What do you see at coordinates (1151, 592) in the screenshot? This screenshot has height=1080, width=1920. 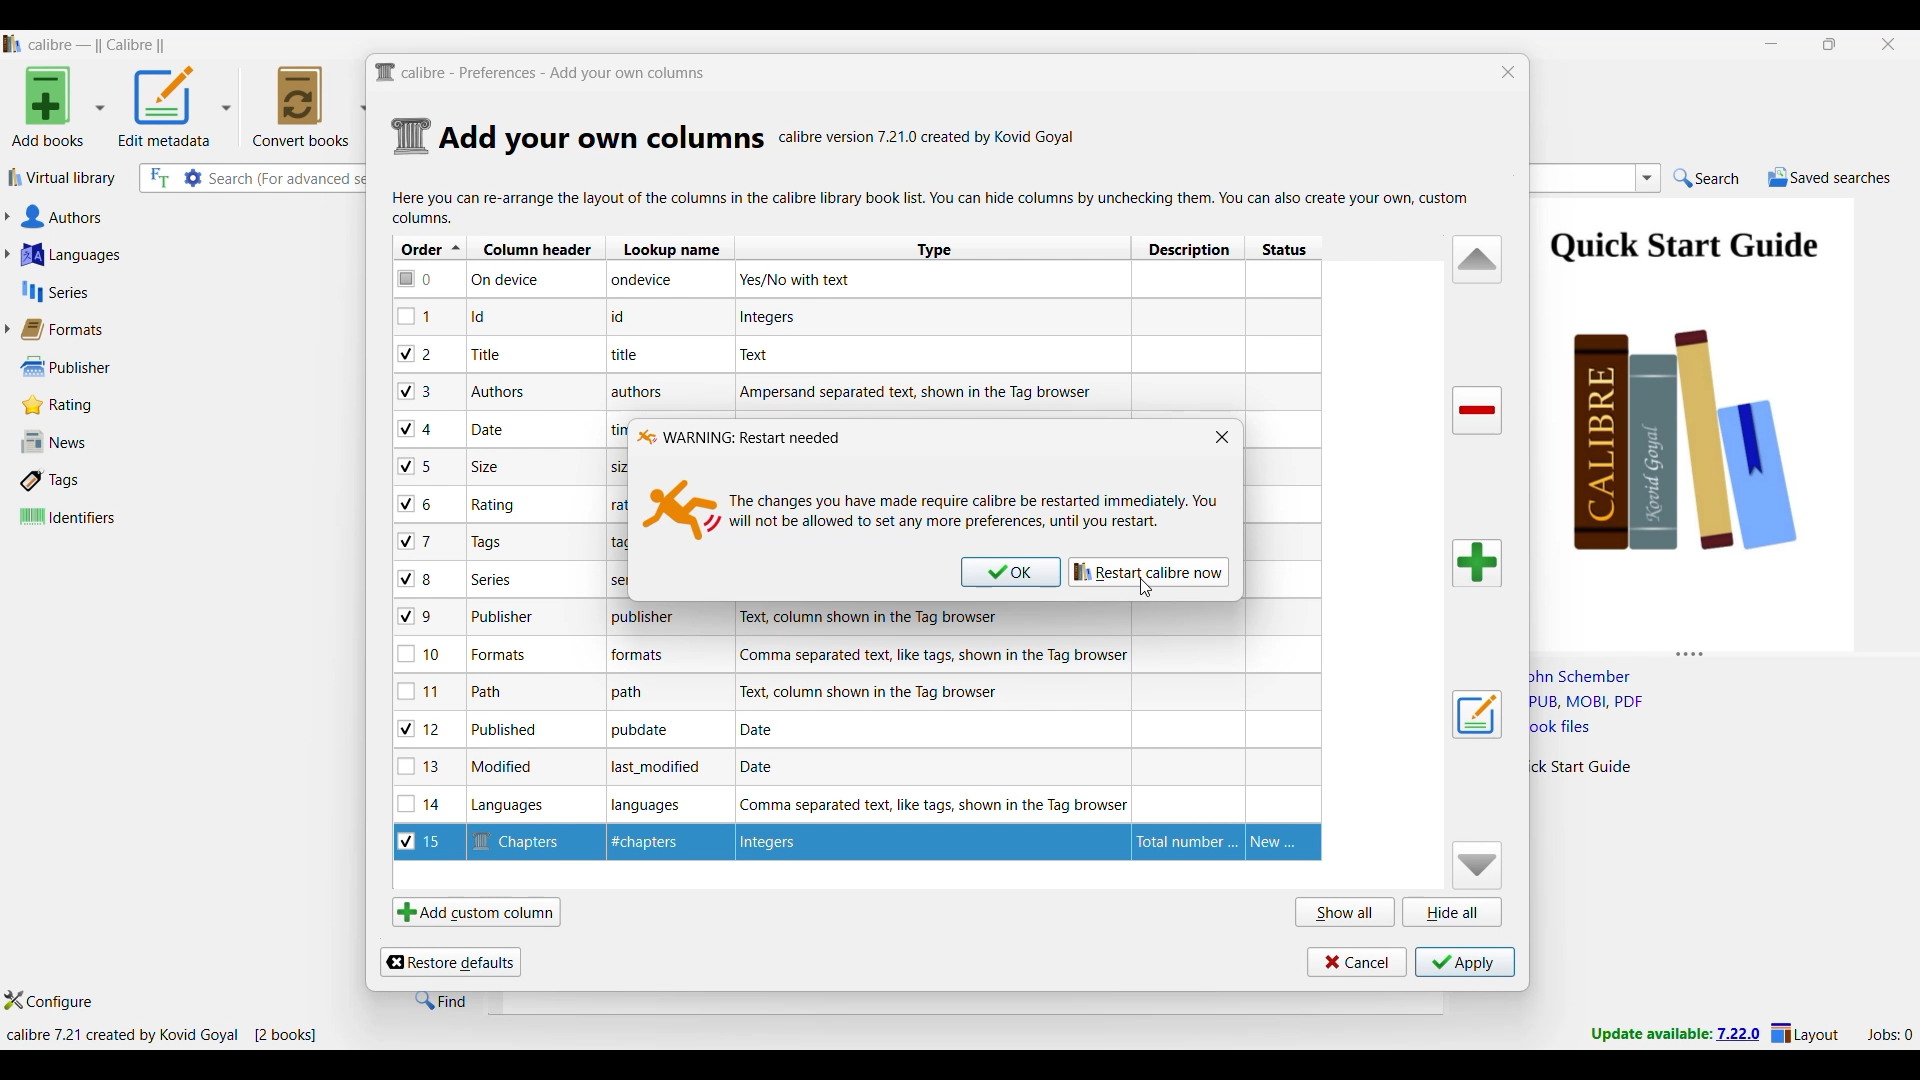 I see `cursor` at bounding box center [1151, 592].